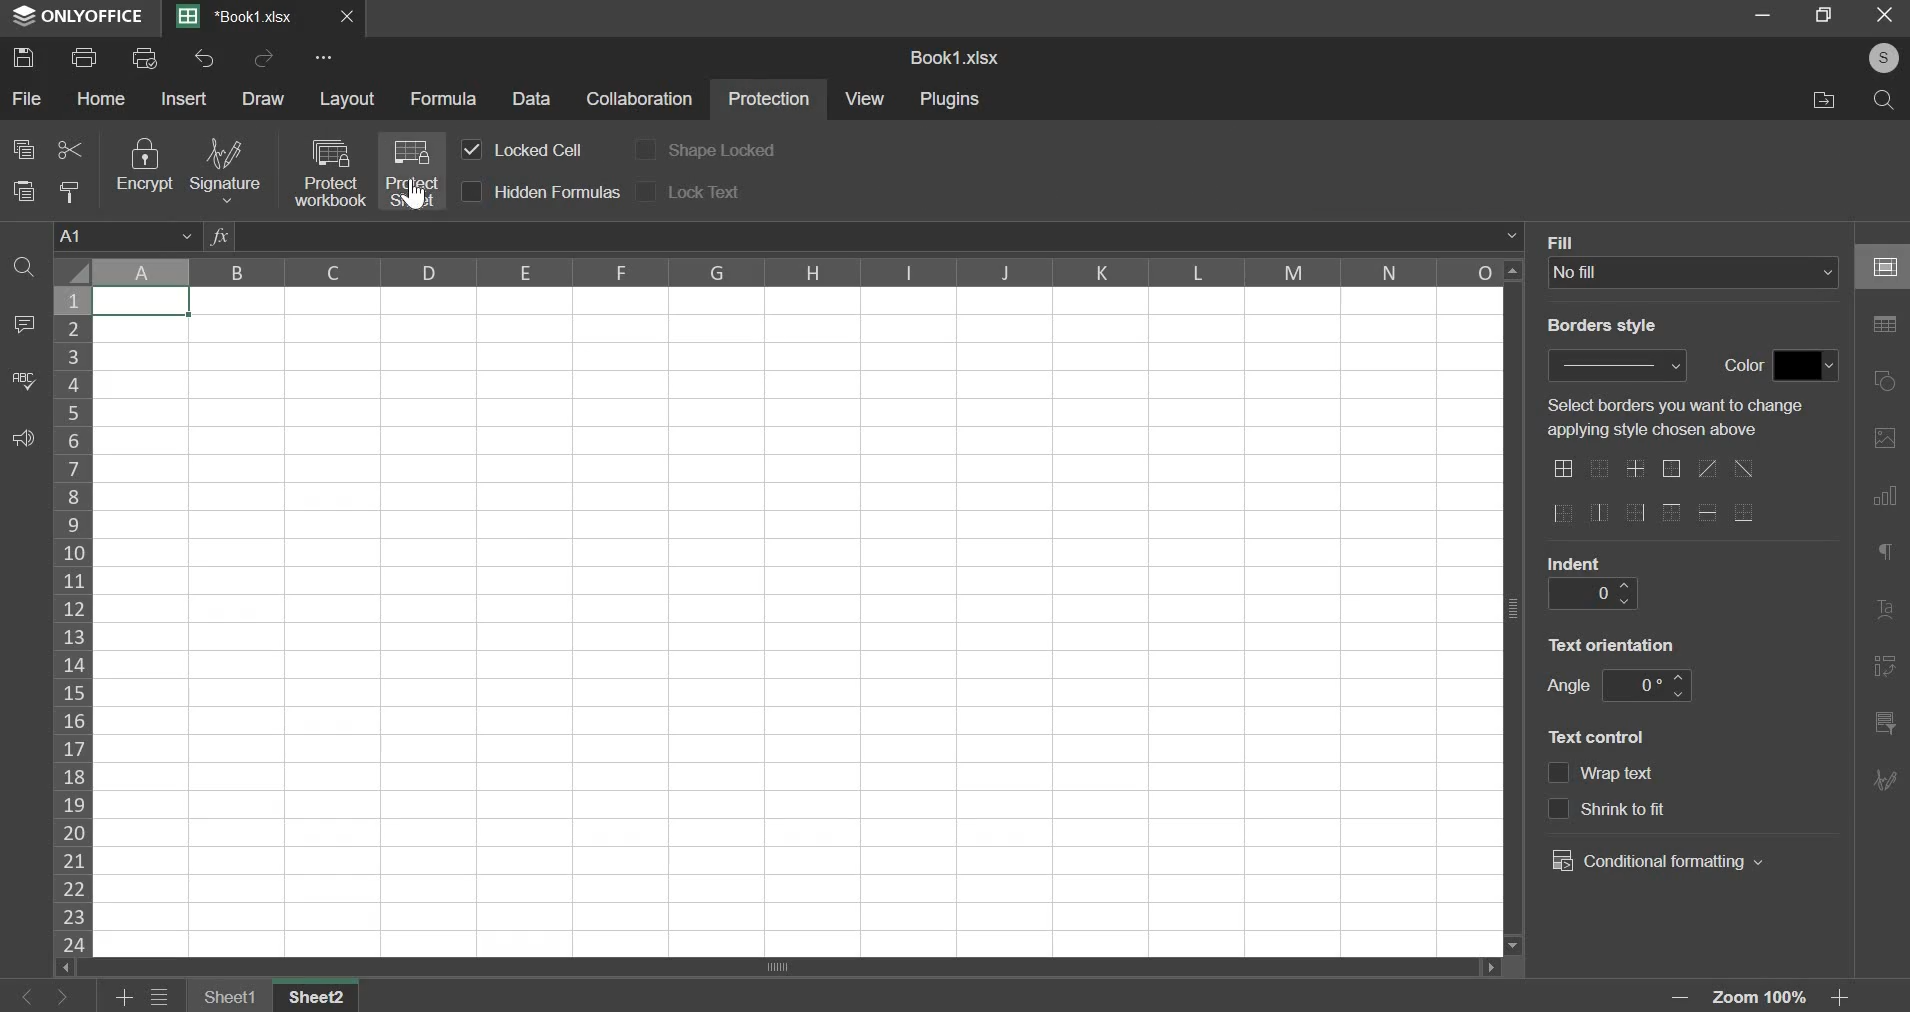 Image resolution: width=1910 pixels, height=1012 pixels. Describe the element at coordinates (142, 302) in the screenshot. I see `selected cell` at that location.